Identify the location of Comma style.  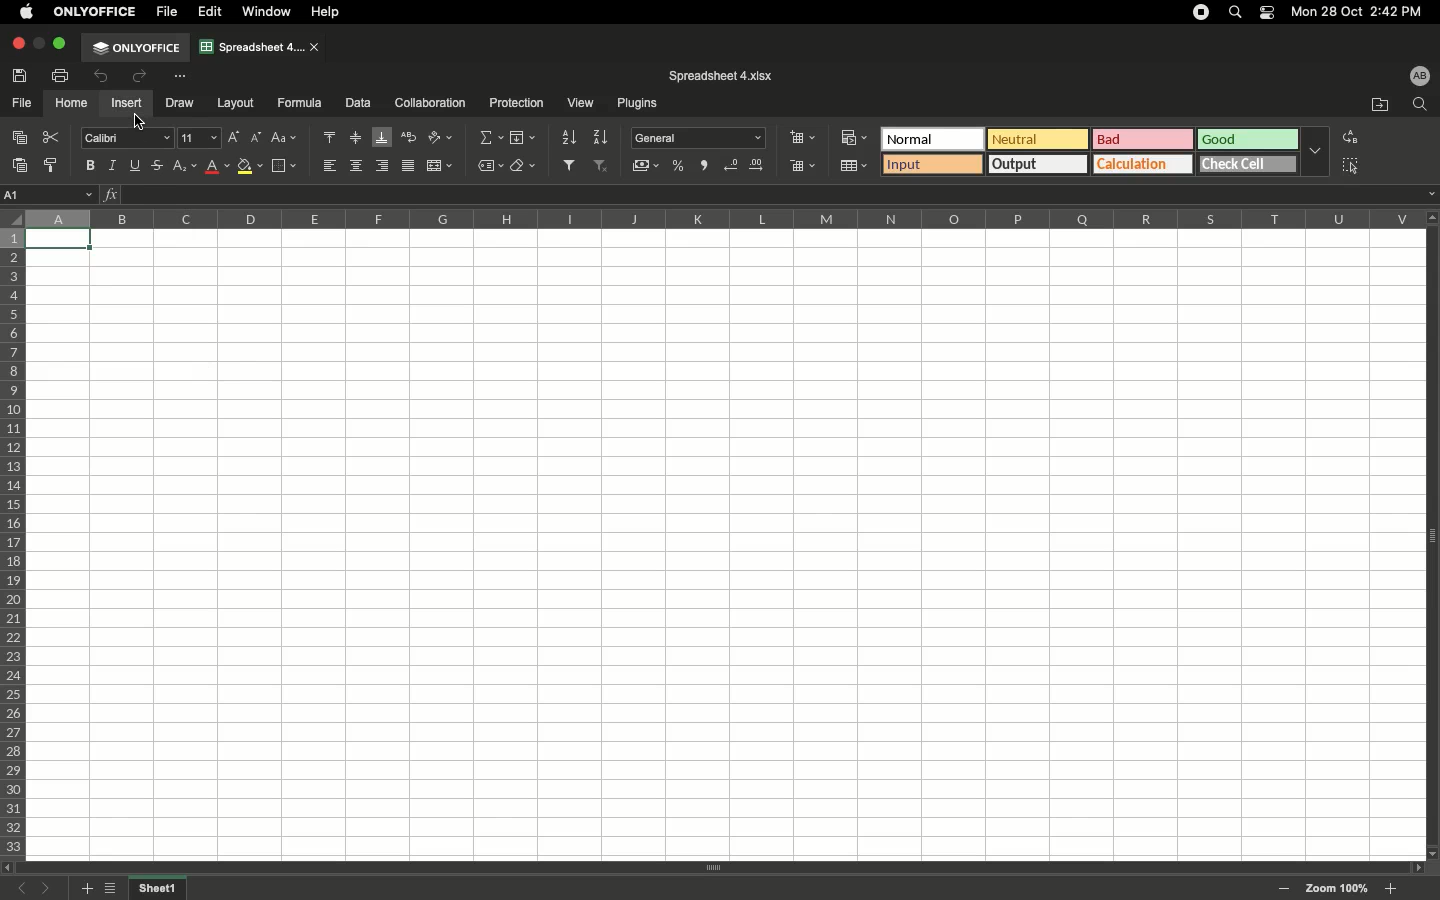
(706, 166).